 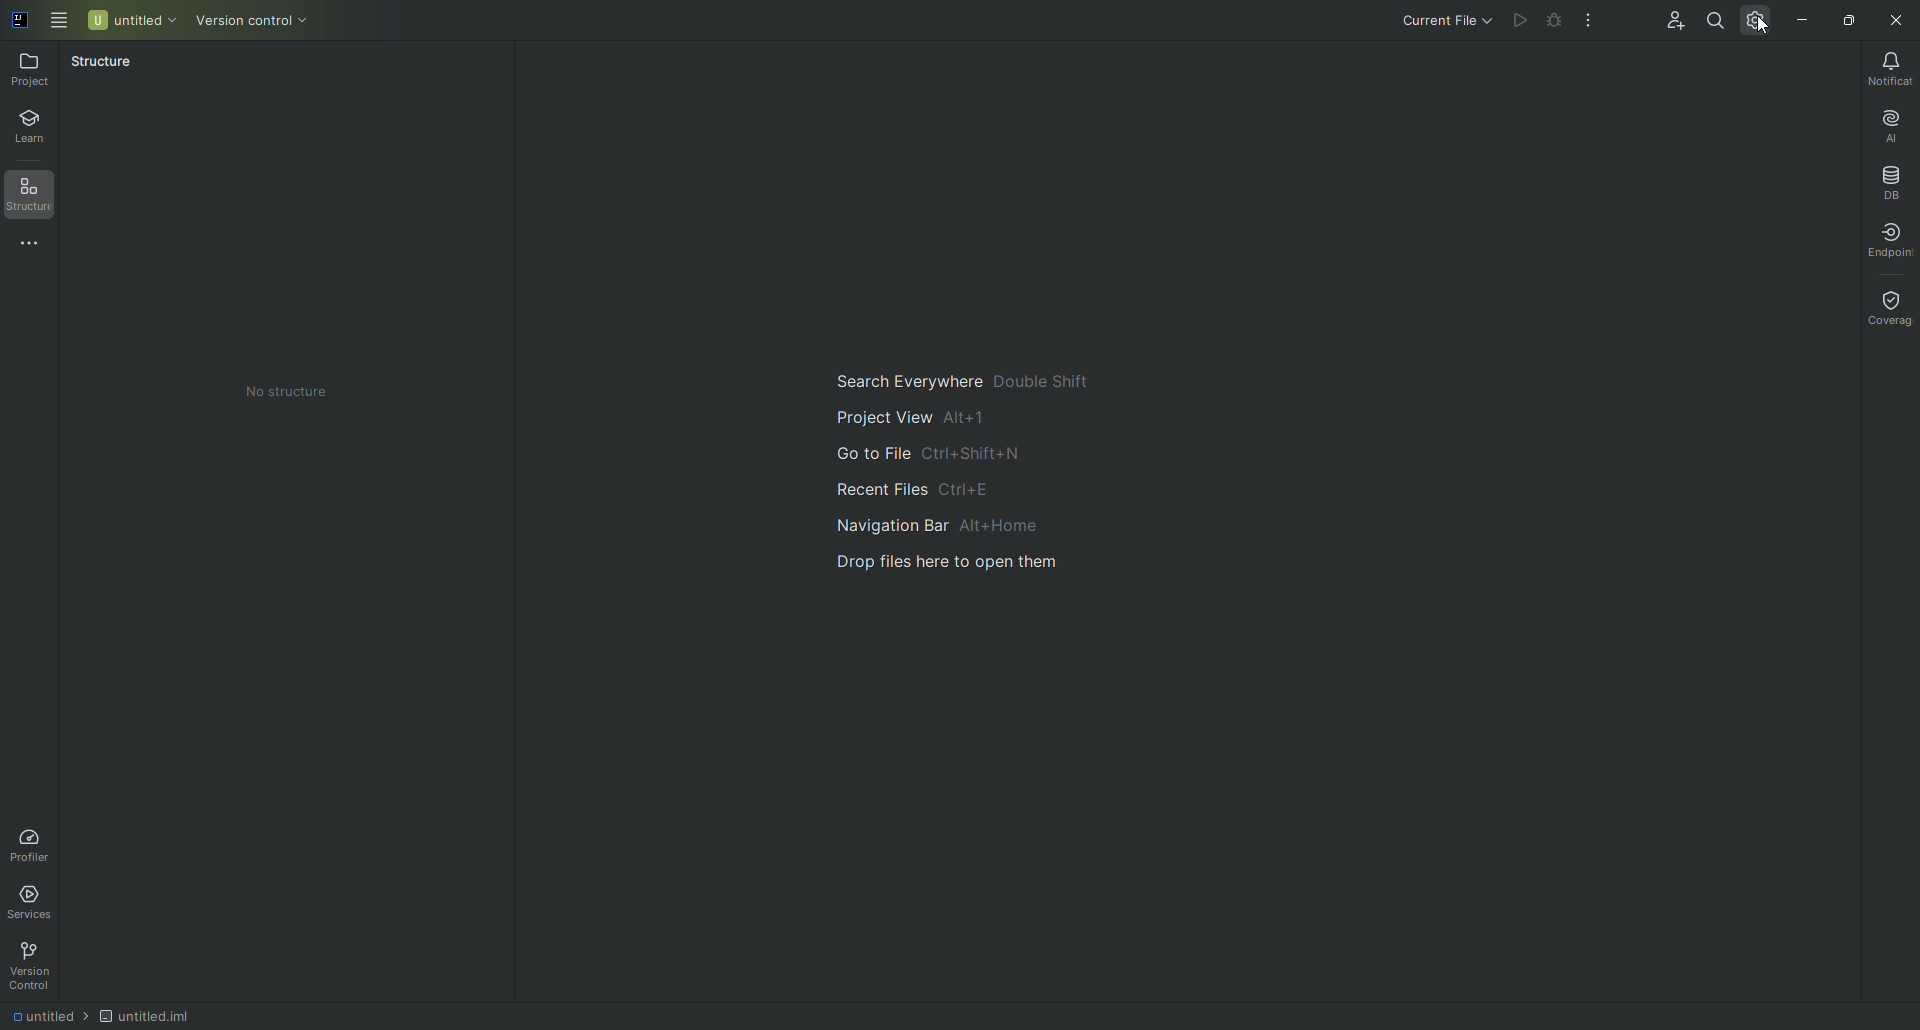 I want to click on Cannot run file, so click(x=1557, y=17).